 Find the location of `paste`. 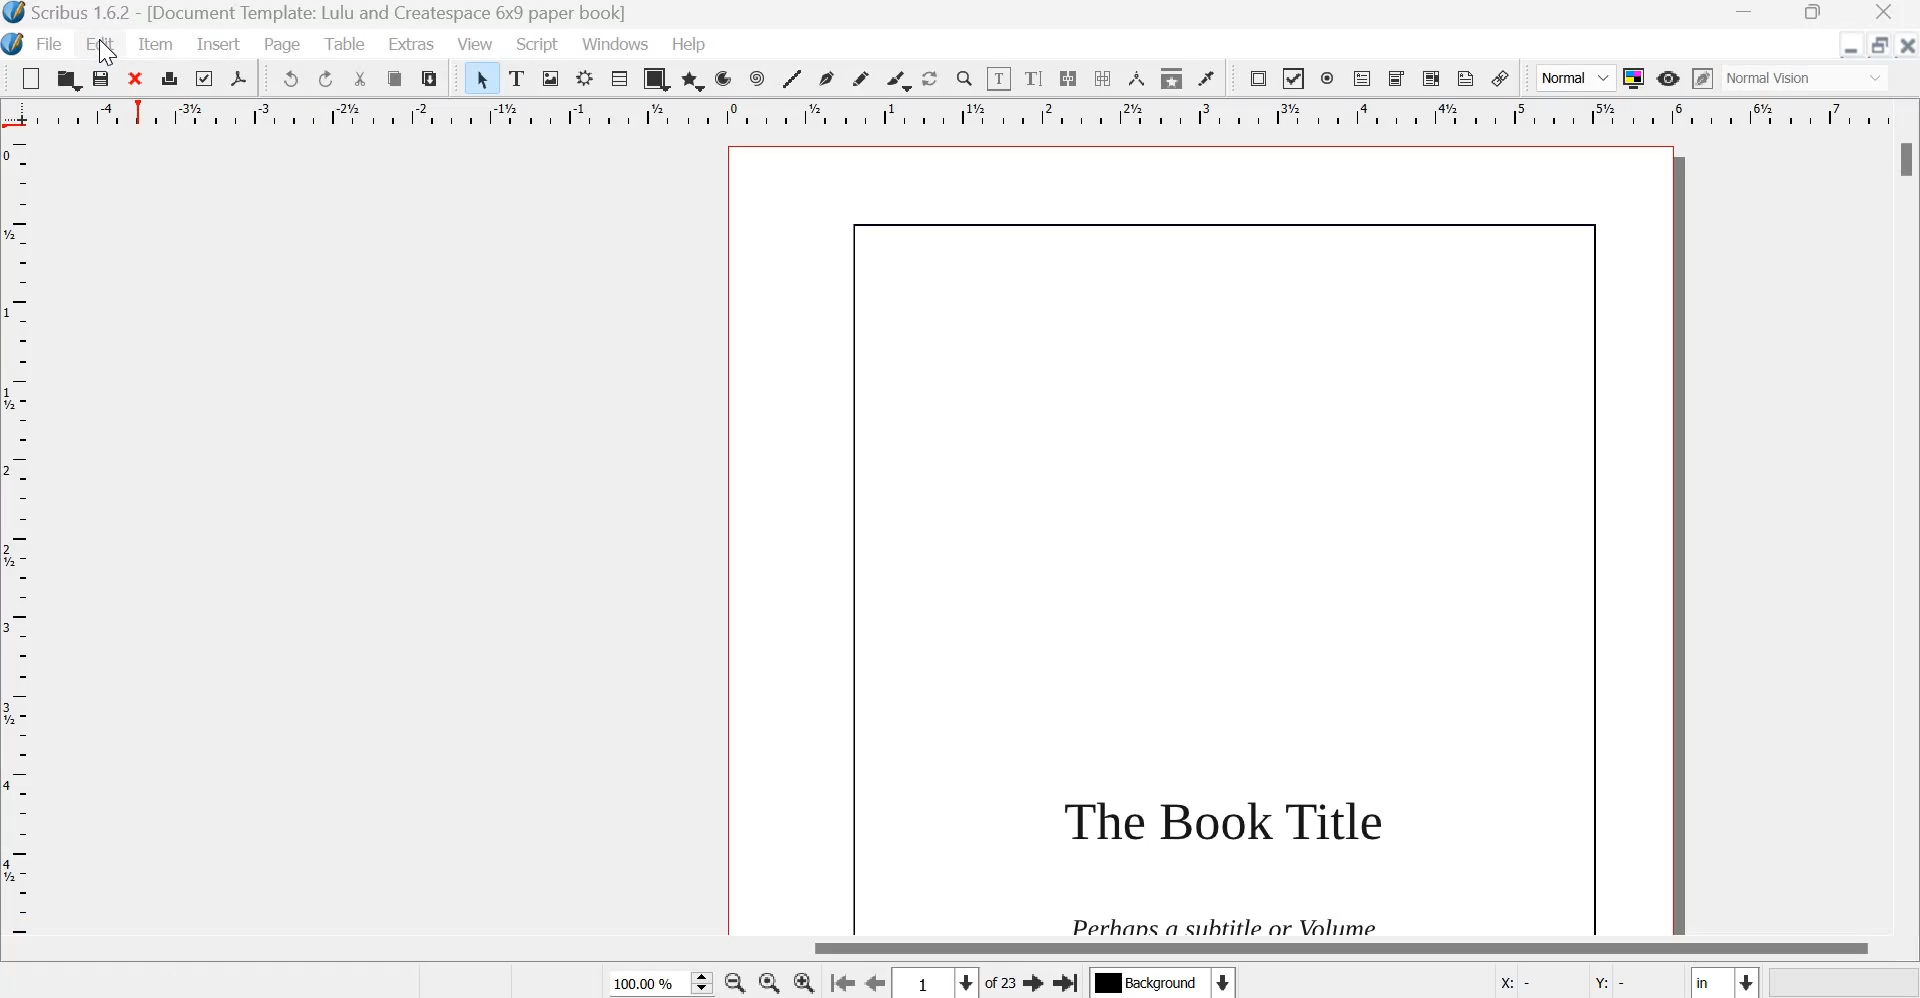

paste is located at coordinates (429, 79).